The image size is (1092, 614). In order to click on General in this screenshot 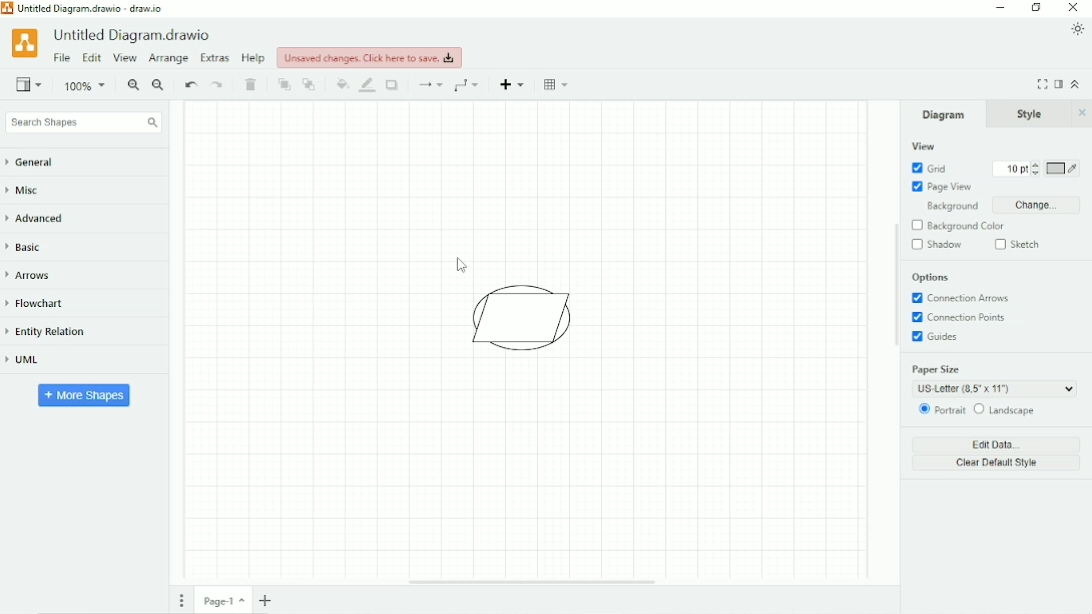, I will do `click(40, 163)`.